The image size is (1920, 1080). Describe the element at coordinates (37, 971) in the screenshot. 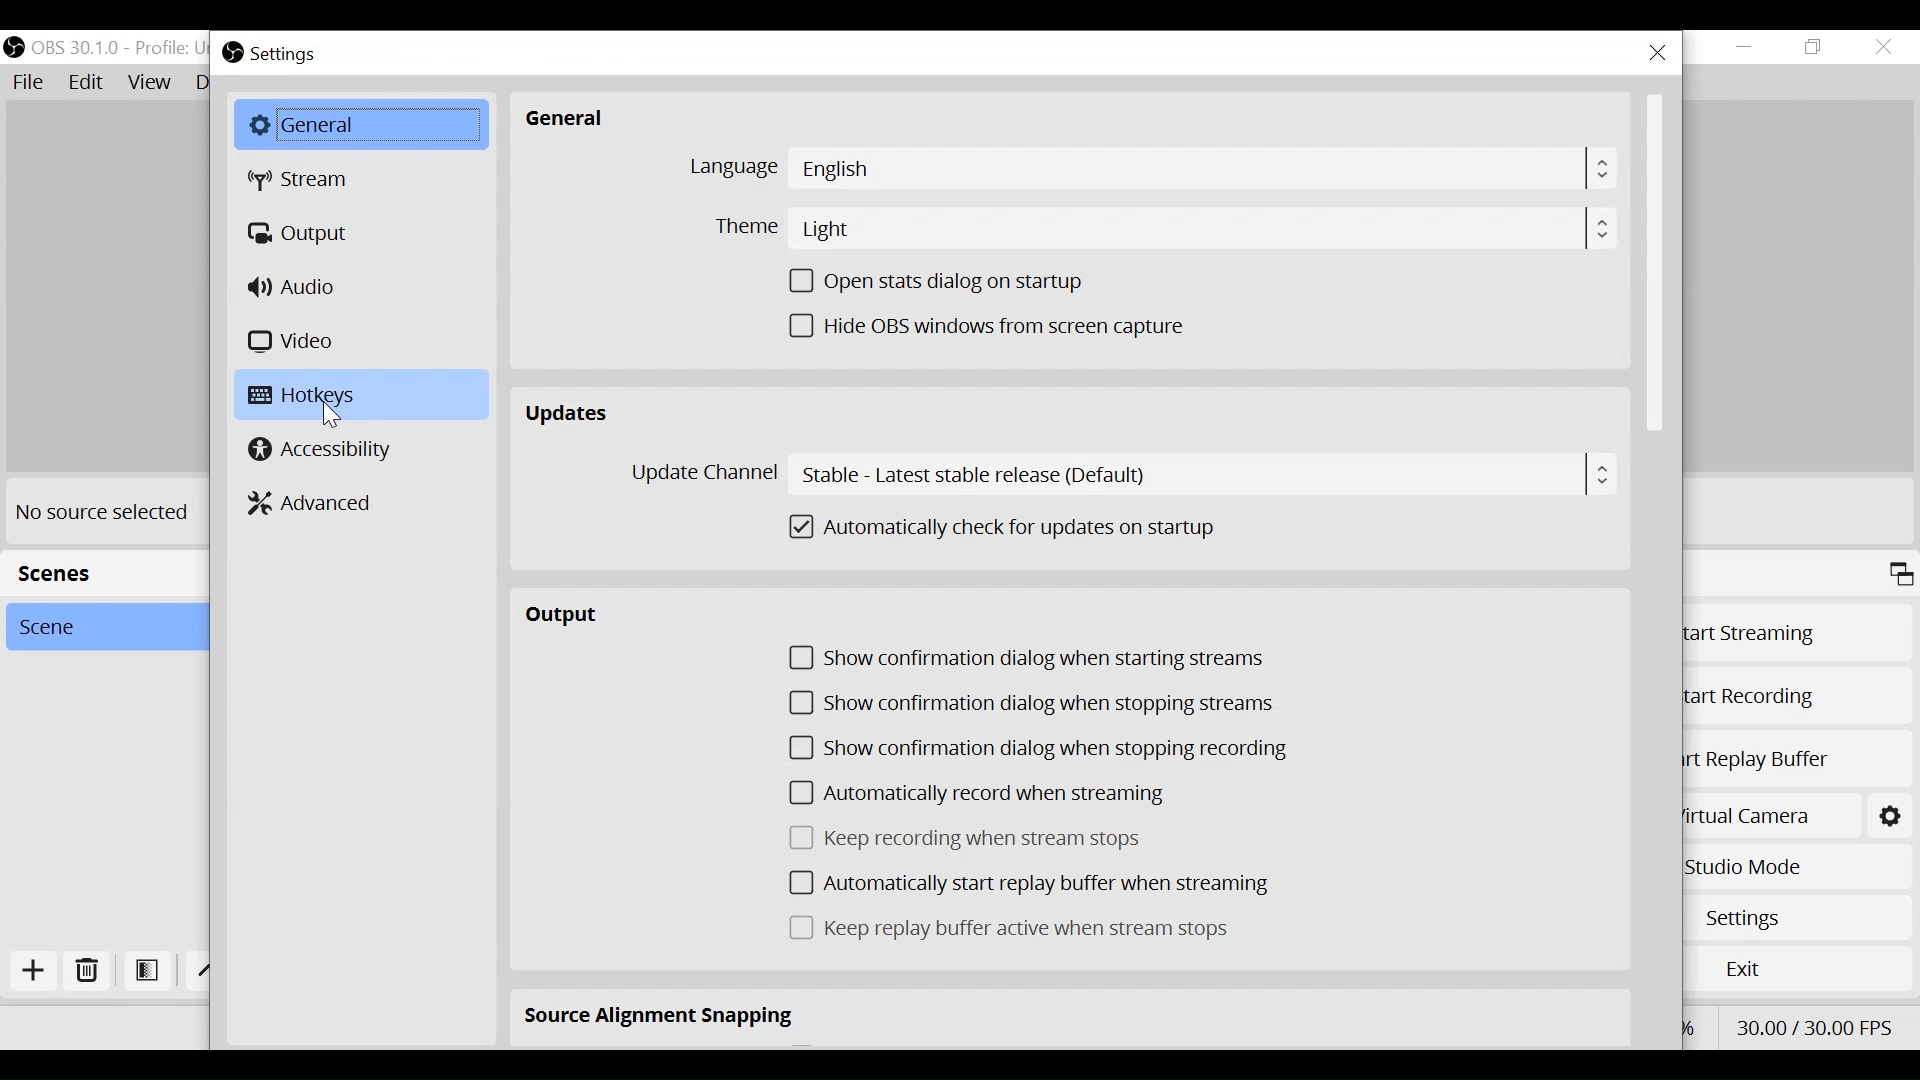

I see `Add` at that location.